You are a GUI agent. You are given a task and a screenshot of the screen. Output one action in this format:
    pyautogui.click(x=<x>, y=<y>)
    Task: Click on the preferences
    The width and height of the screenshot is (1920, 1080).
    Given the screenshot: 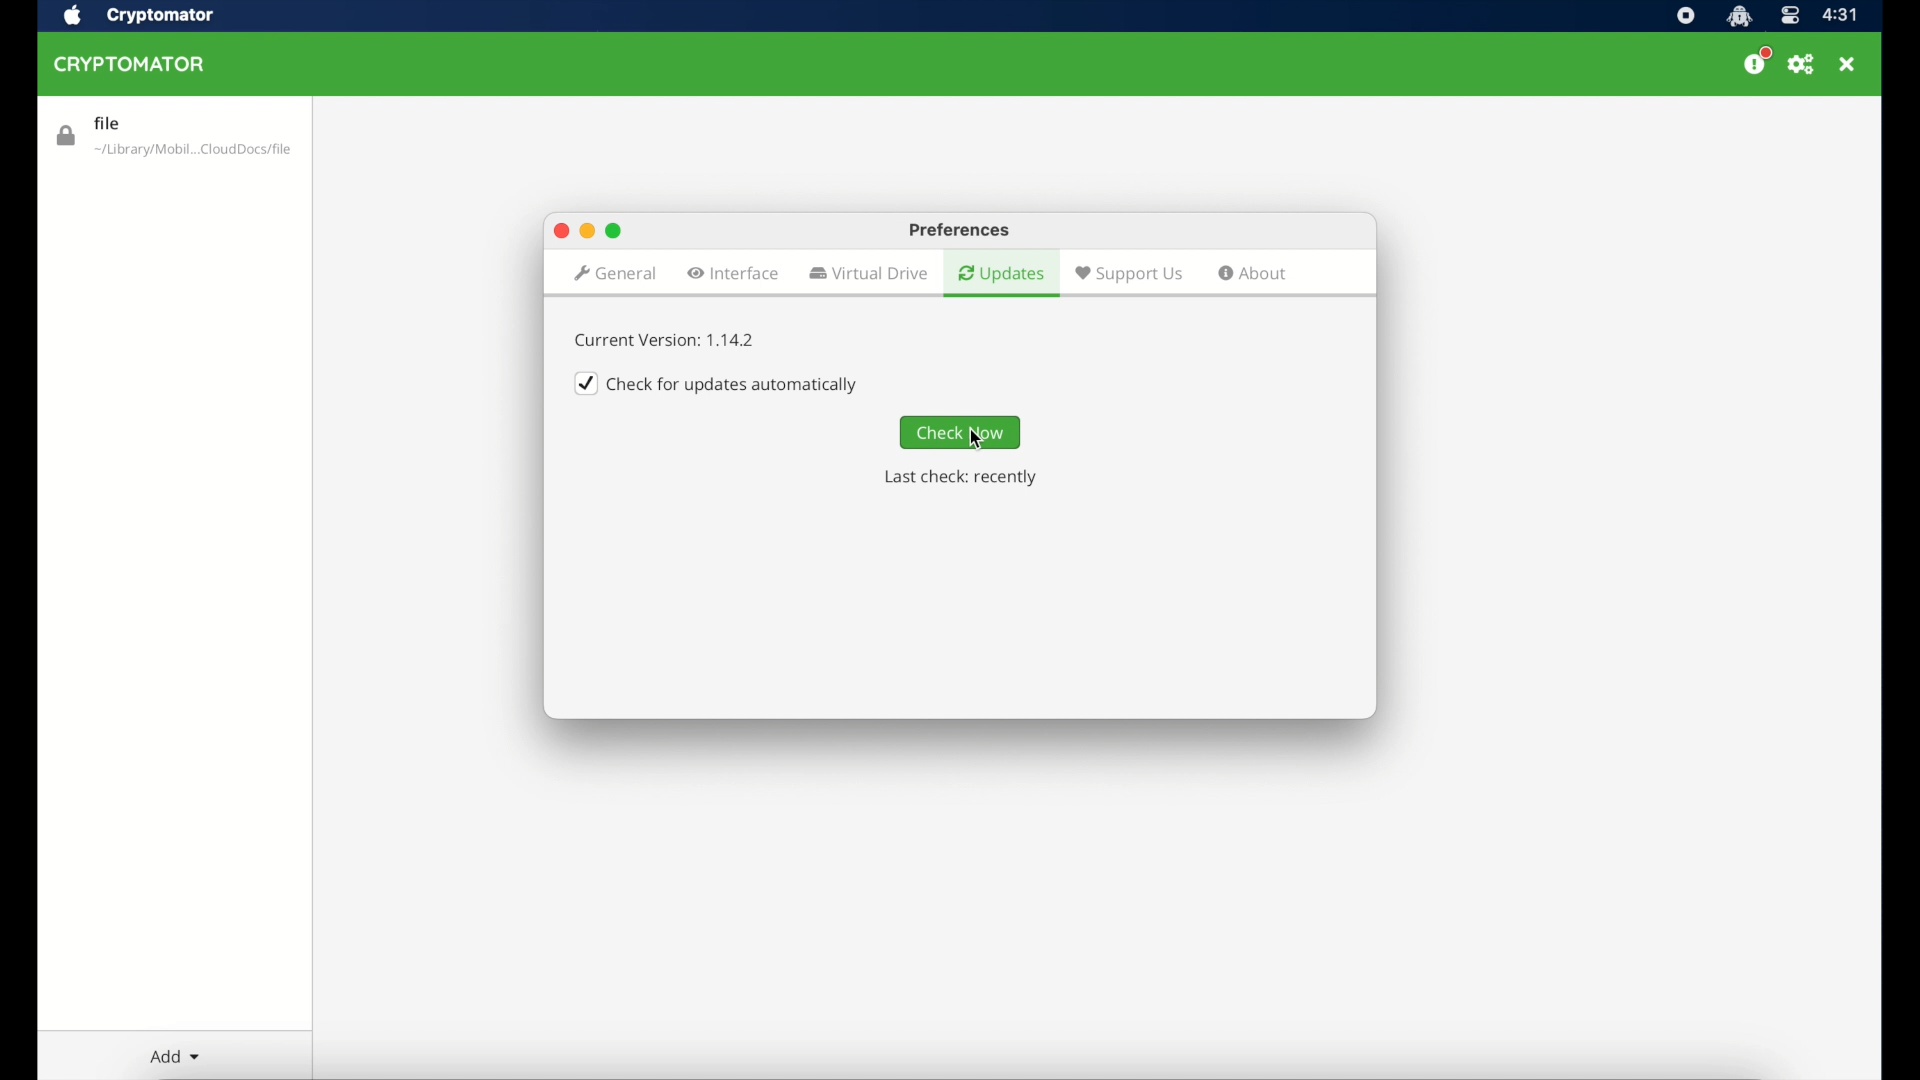 What is the action you would take?
    pyautogui.click(x=959, y=229)
    